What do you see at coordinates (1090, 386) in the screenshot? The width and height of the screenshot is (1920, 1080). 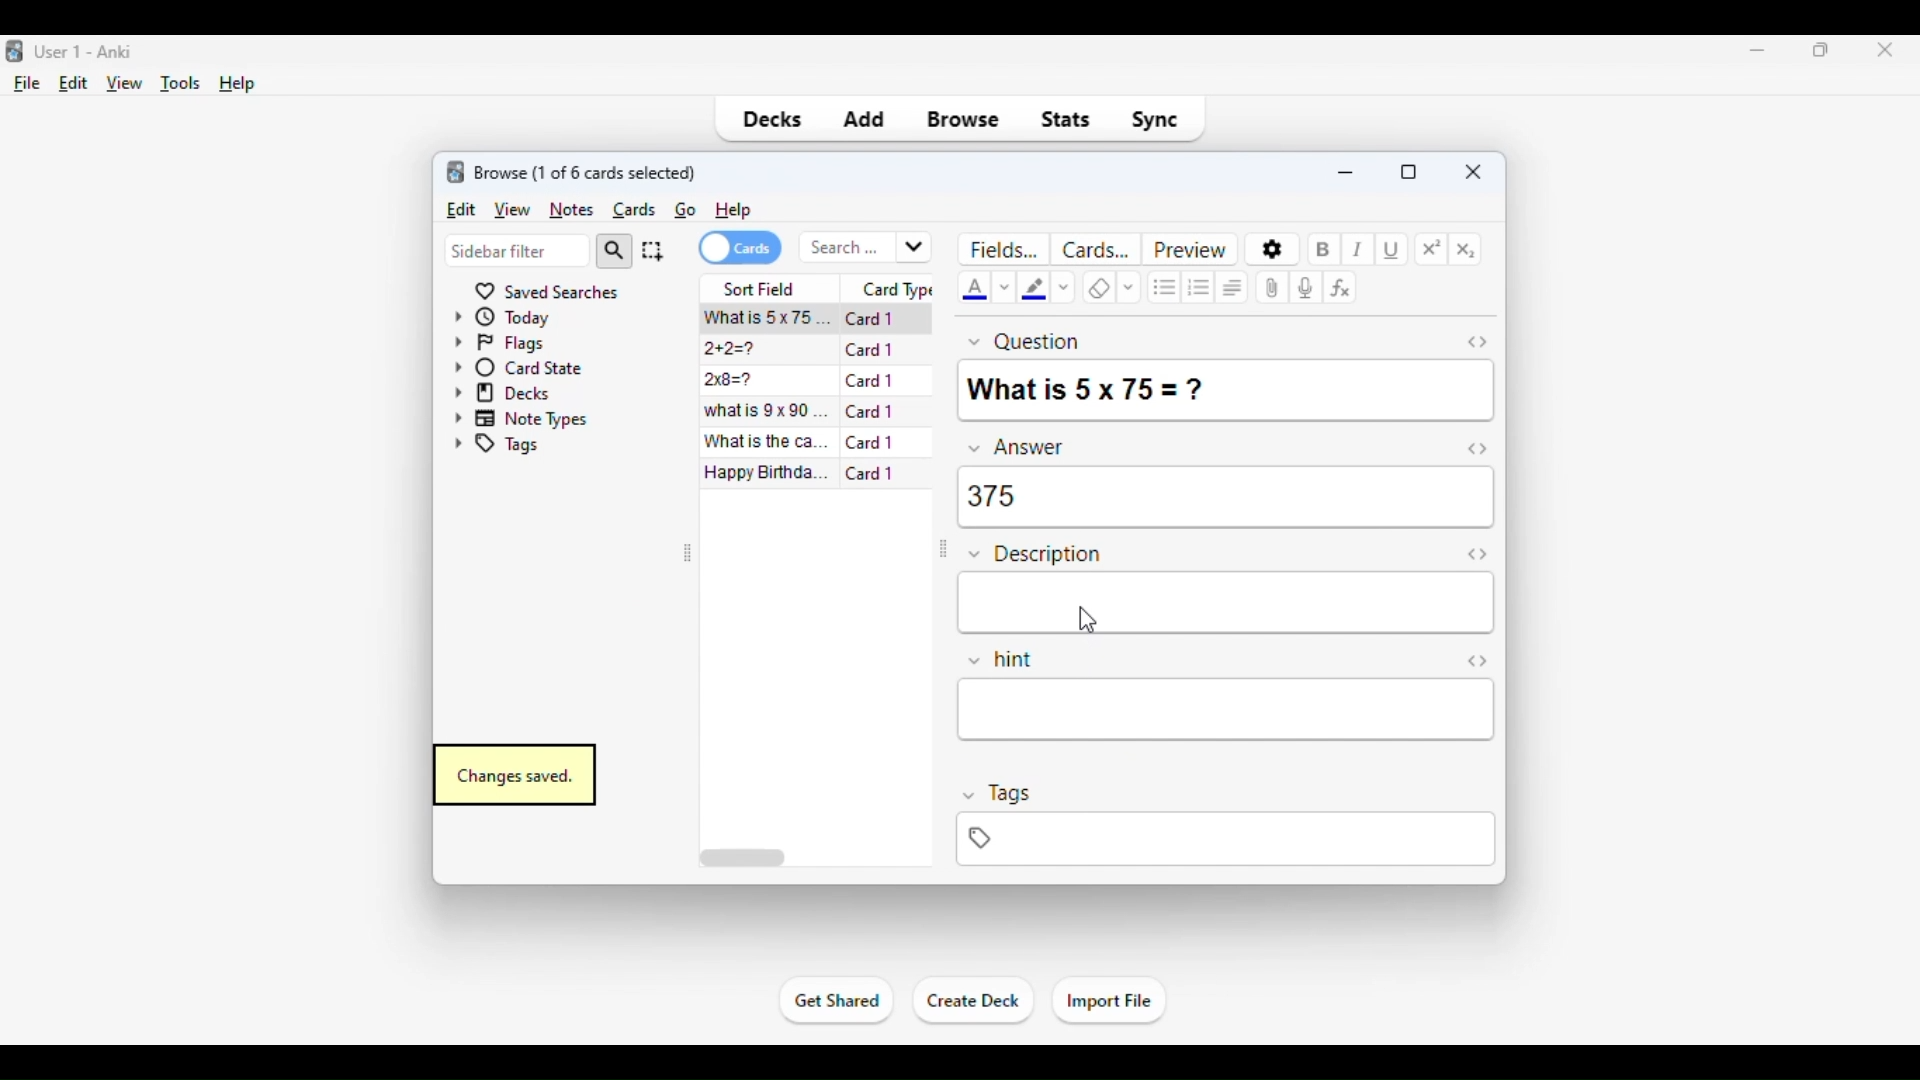 I see `what is 5x75=?` at bounding box center [1090, 386].